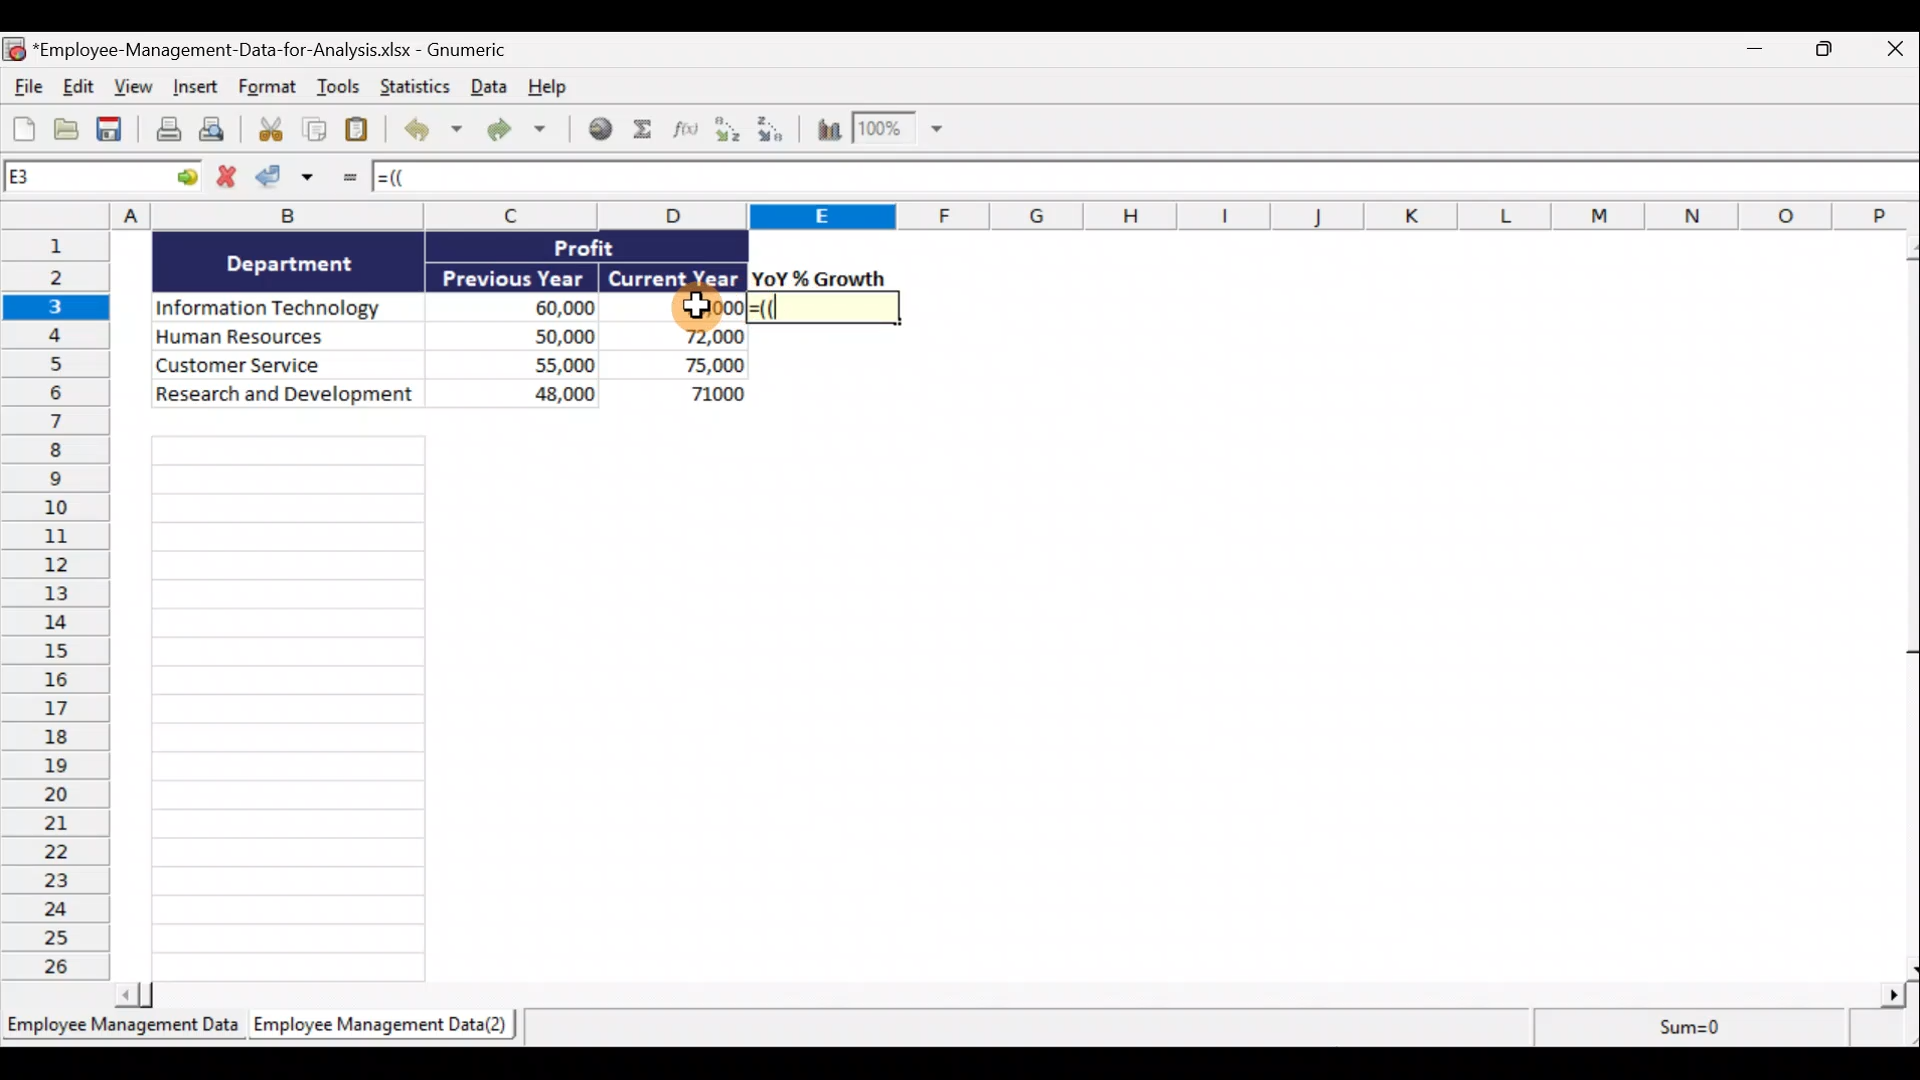 This screenshot has width=1920, height=1080. What do you see at coordinates (290, 708) in the screenshot?
I see `Cells` at bounding box center [290, 708].